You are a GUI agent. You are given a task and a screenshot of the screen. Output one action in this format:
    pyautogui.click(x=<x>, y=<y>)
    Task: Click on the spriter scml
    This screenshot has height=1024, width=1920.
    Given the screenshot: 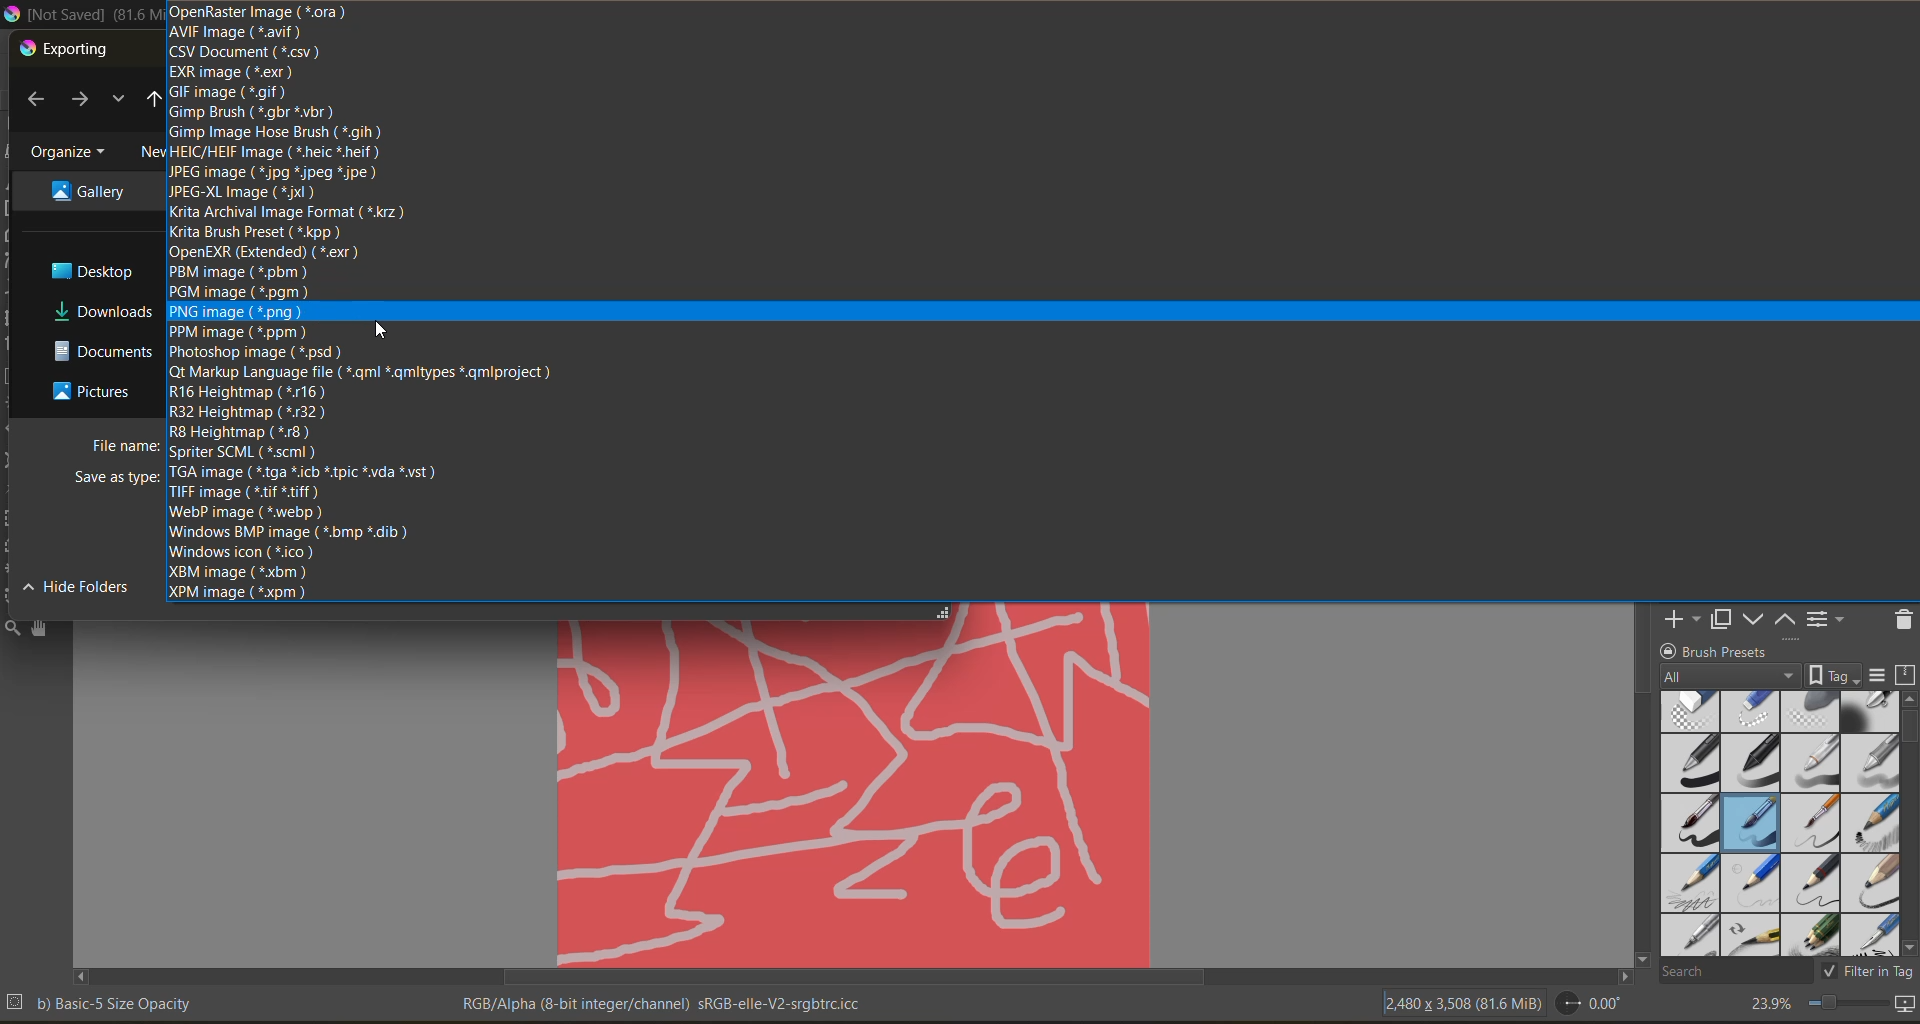 What is the action you would take?
    pyautogui.click(x=245, y=451)
    